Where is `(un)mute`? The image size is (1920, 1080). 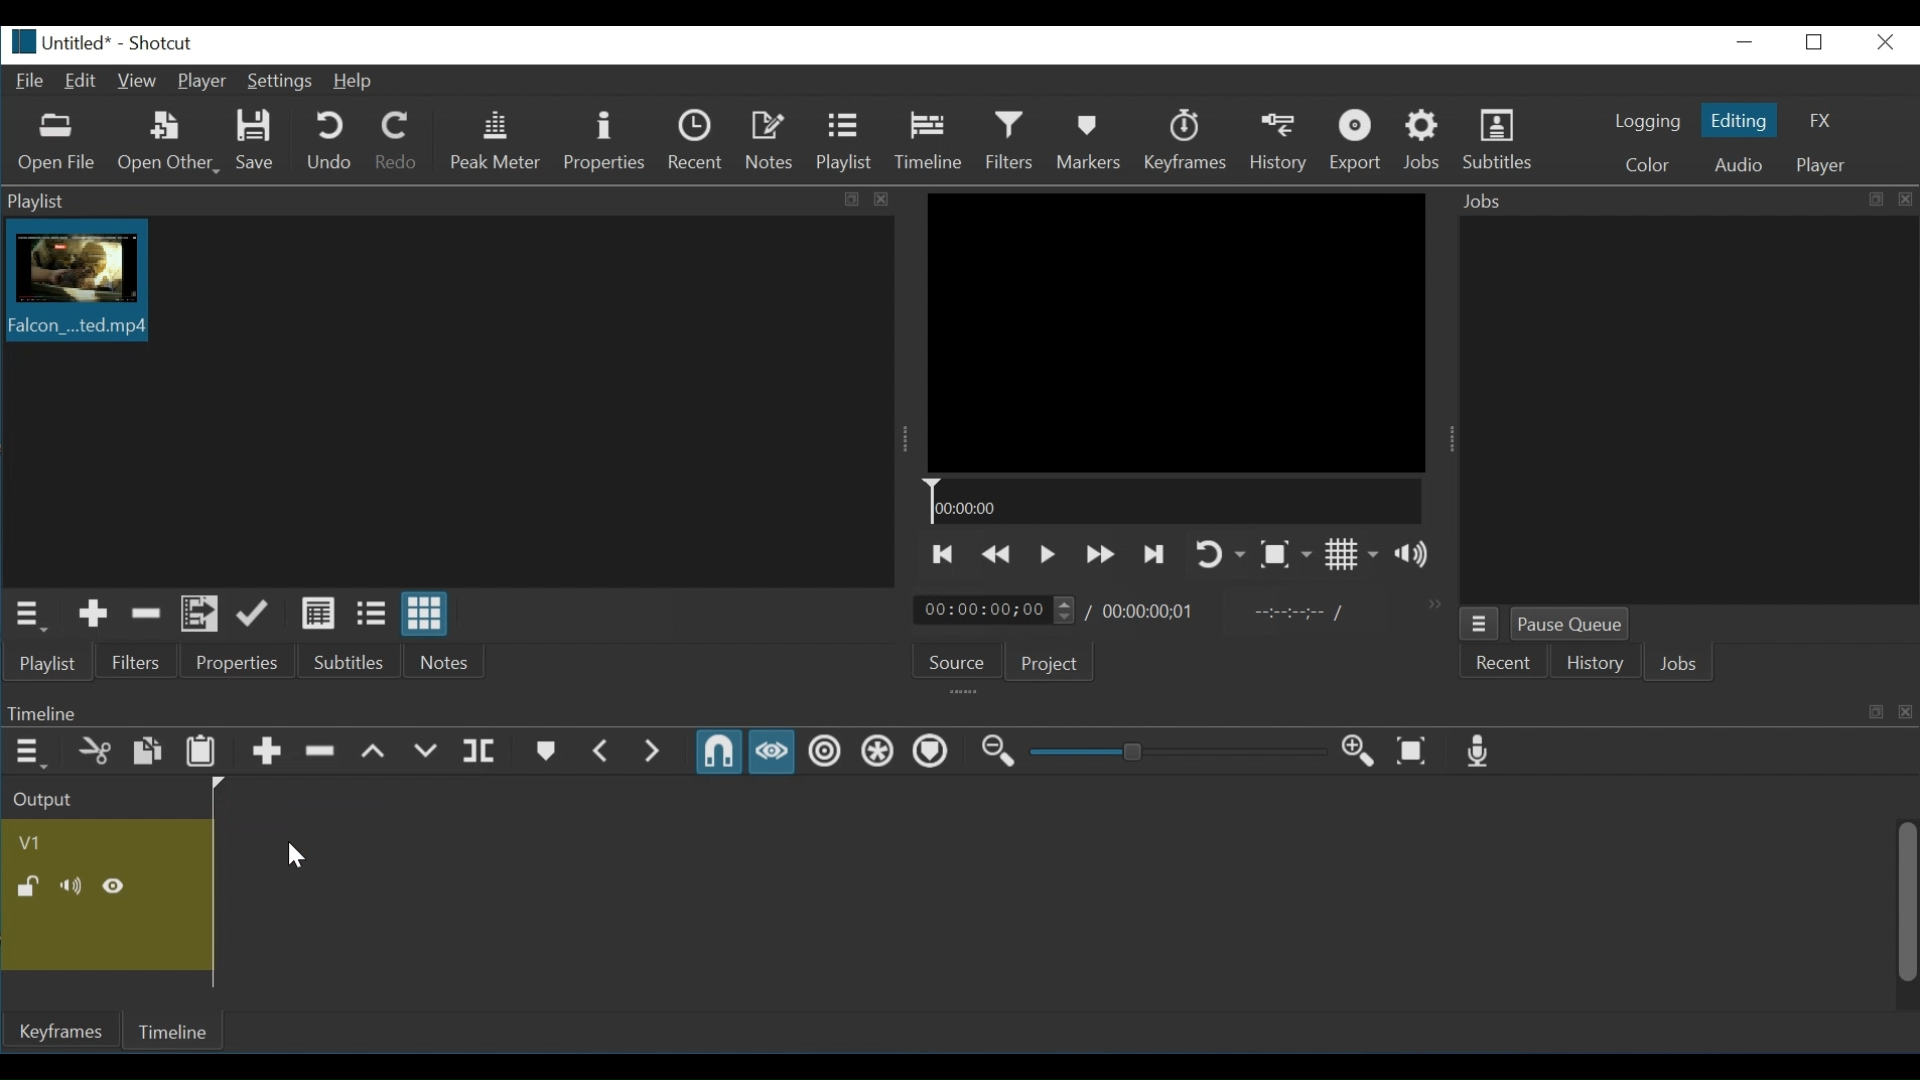 (un)mute is located at coordinates (71, 888).